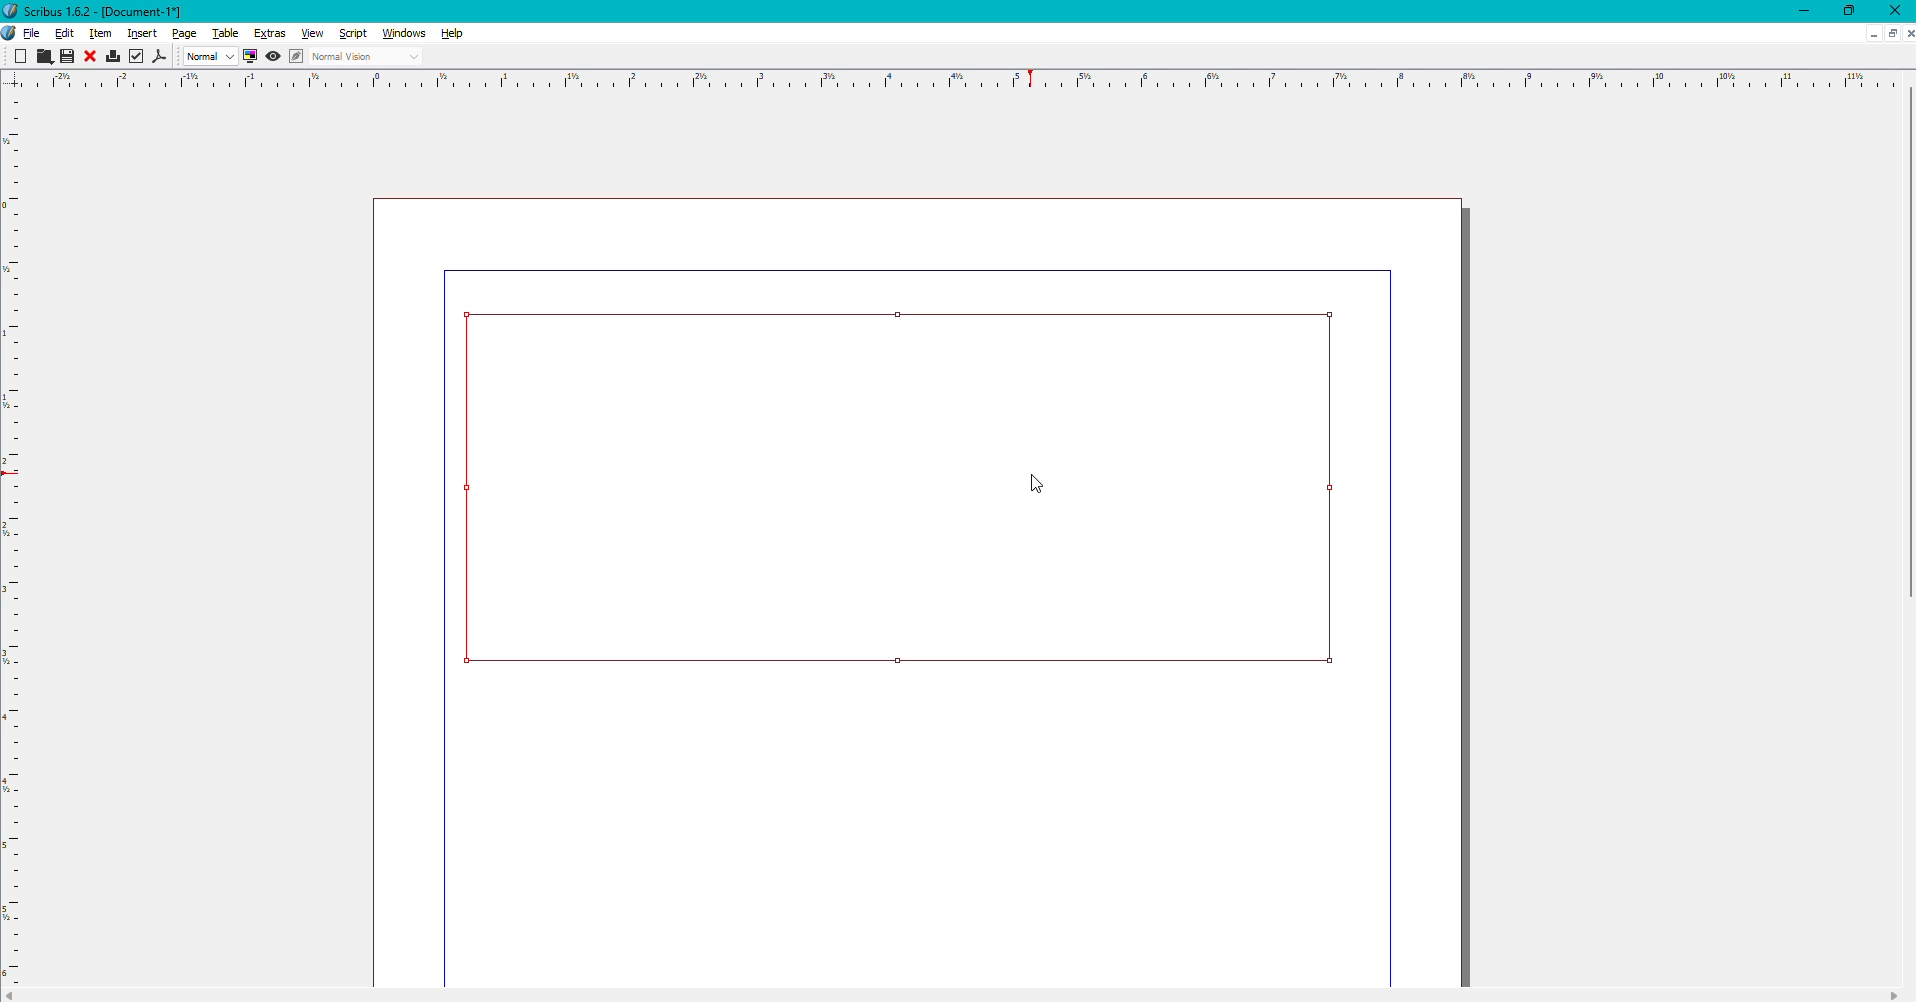 This screenshot has height=1002, width=1916. Describe the element at coordinates (450, 34) in the screenshot. I see `Help` at that location.